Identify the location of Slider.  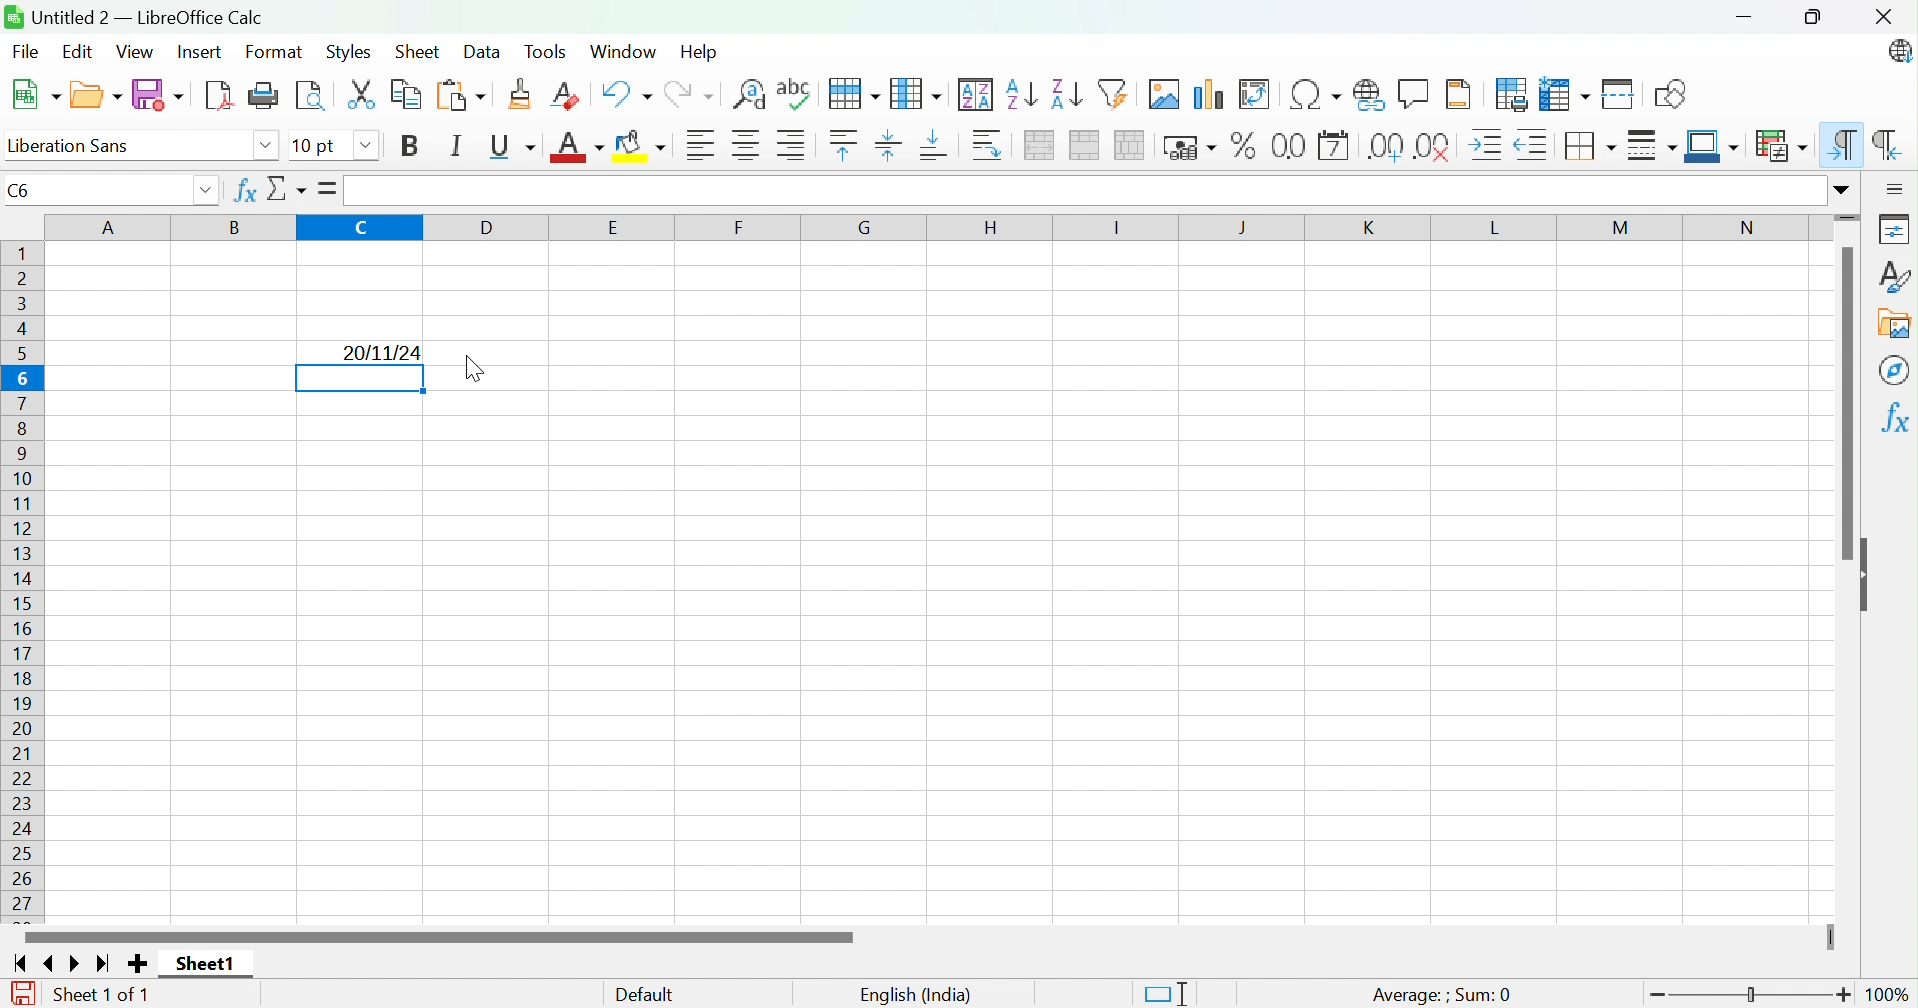
(1847, 217).